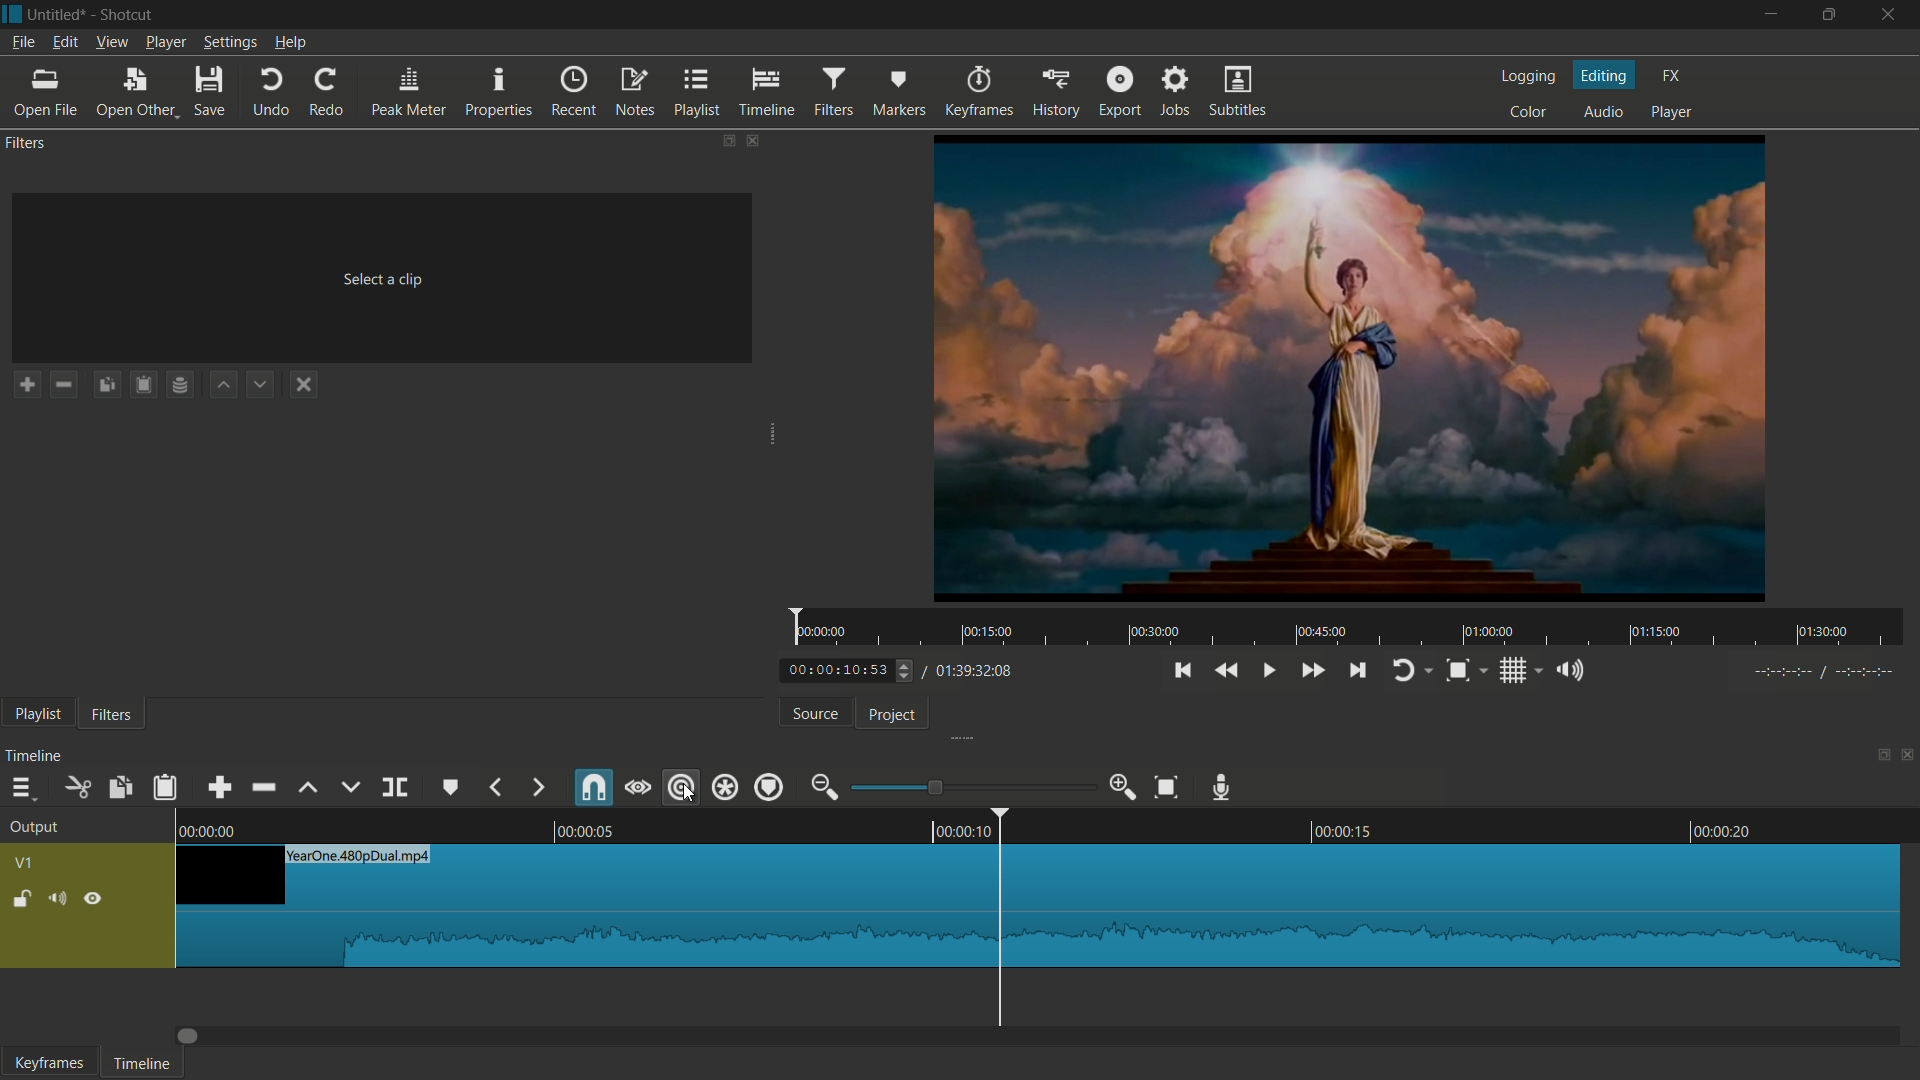 The image size is (1920, 1080). What do you see at coordinates (327, 92) in the screenshot?
I see `redo` at bounding box center [327, 92].